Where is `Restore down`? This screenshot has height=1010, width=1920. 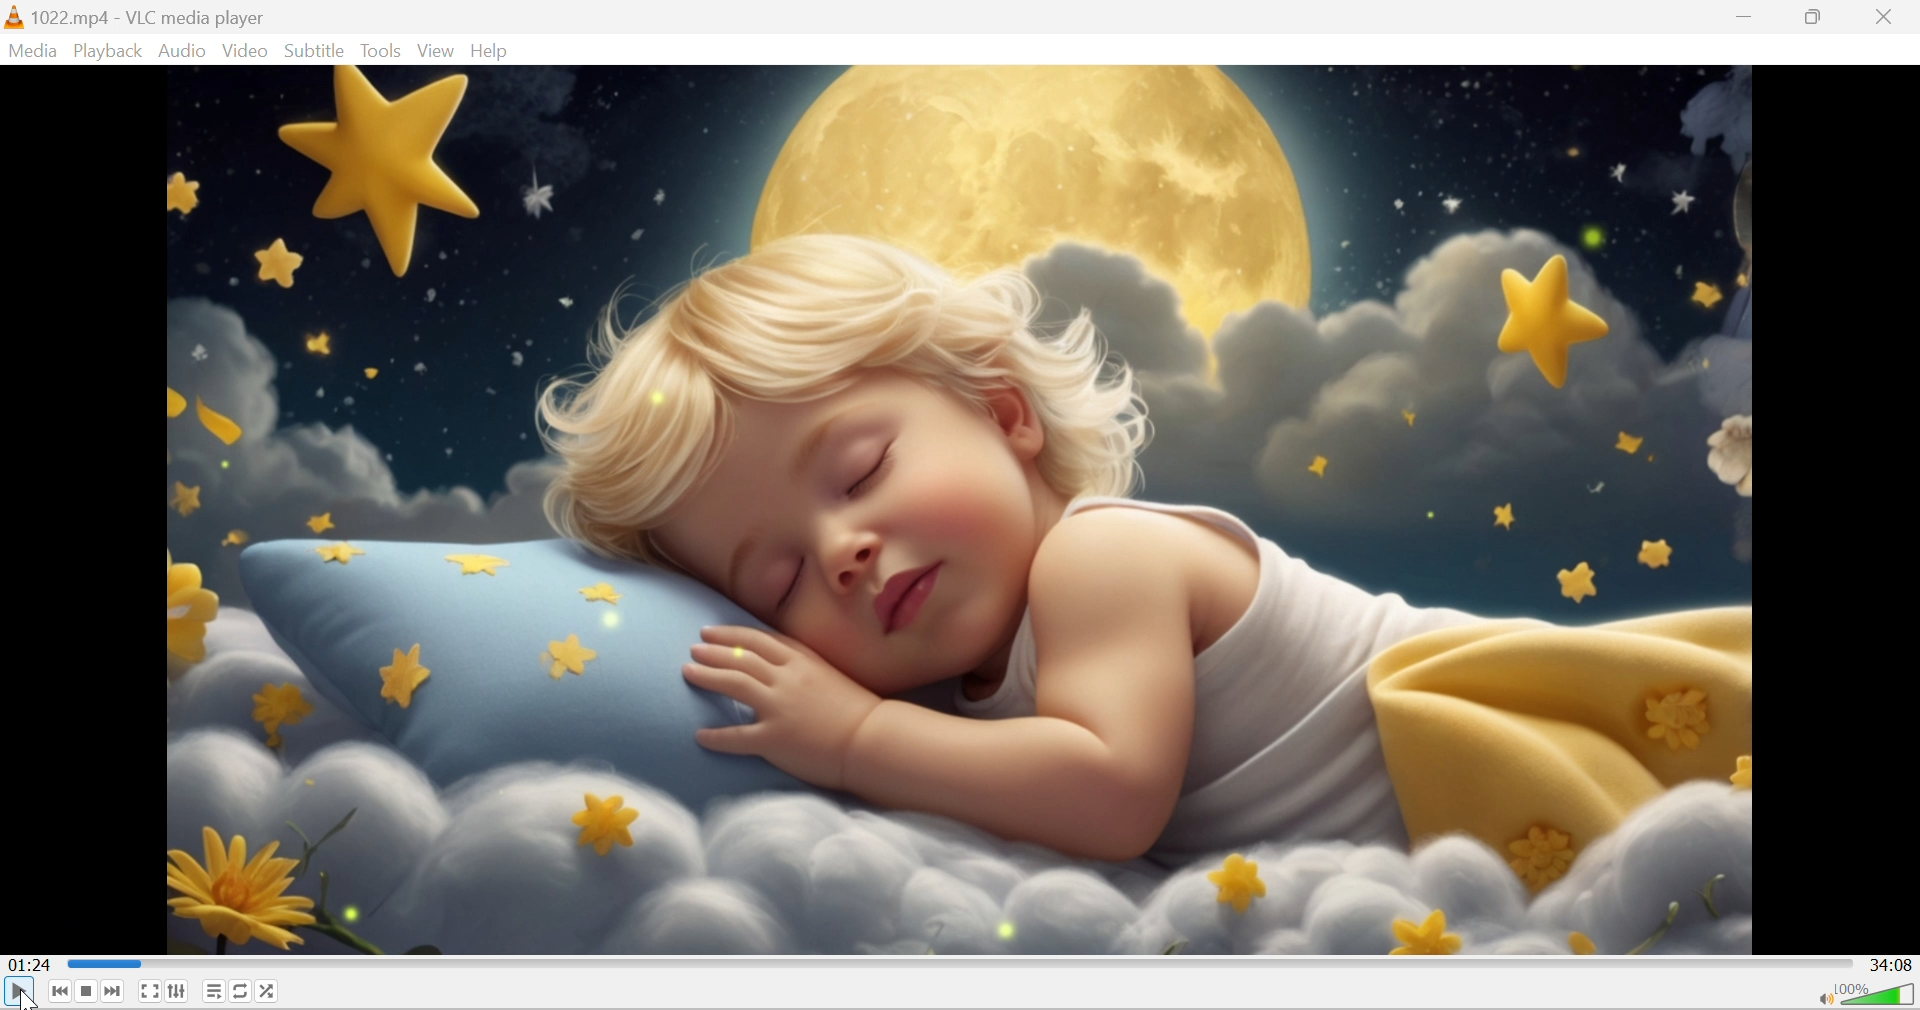
Restore down is located at coordinates (1815, 17).